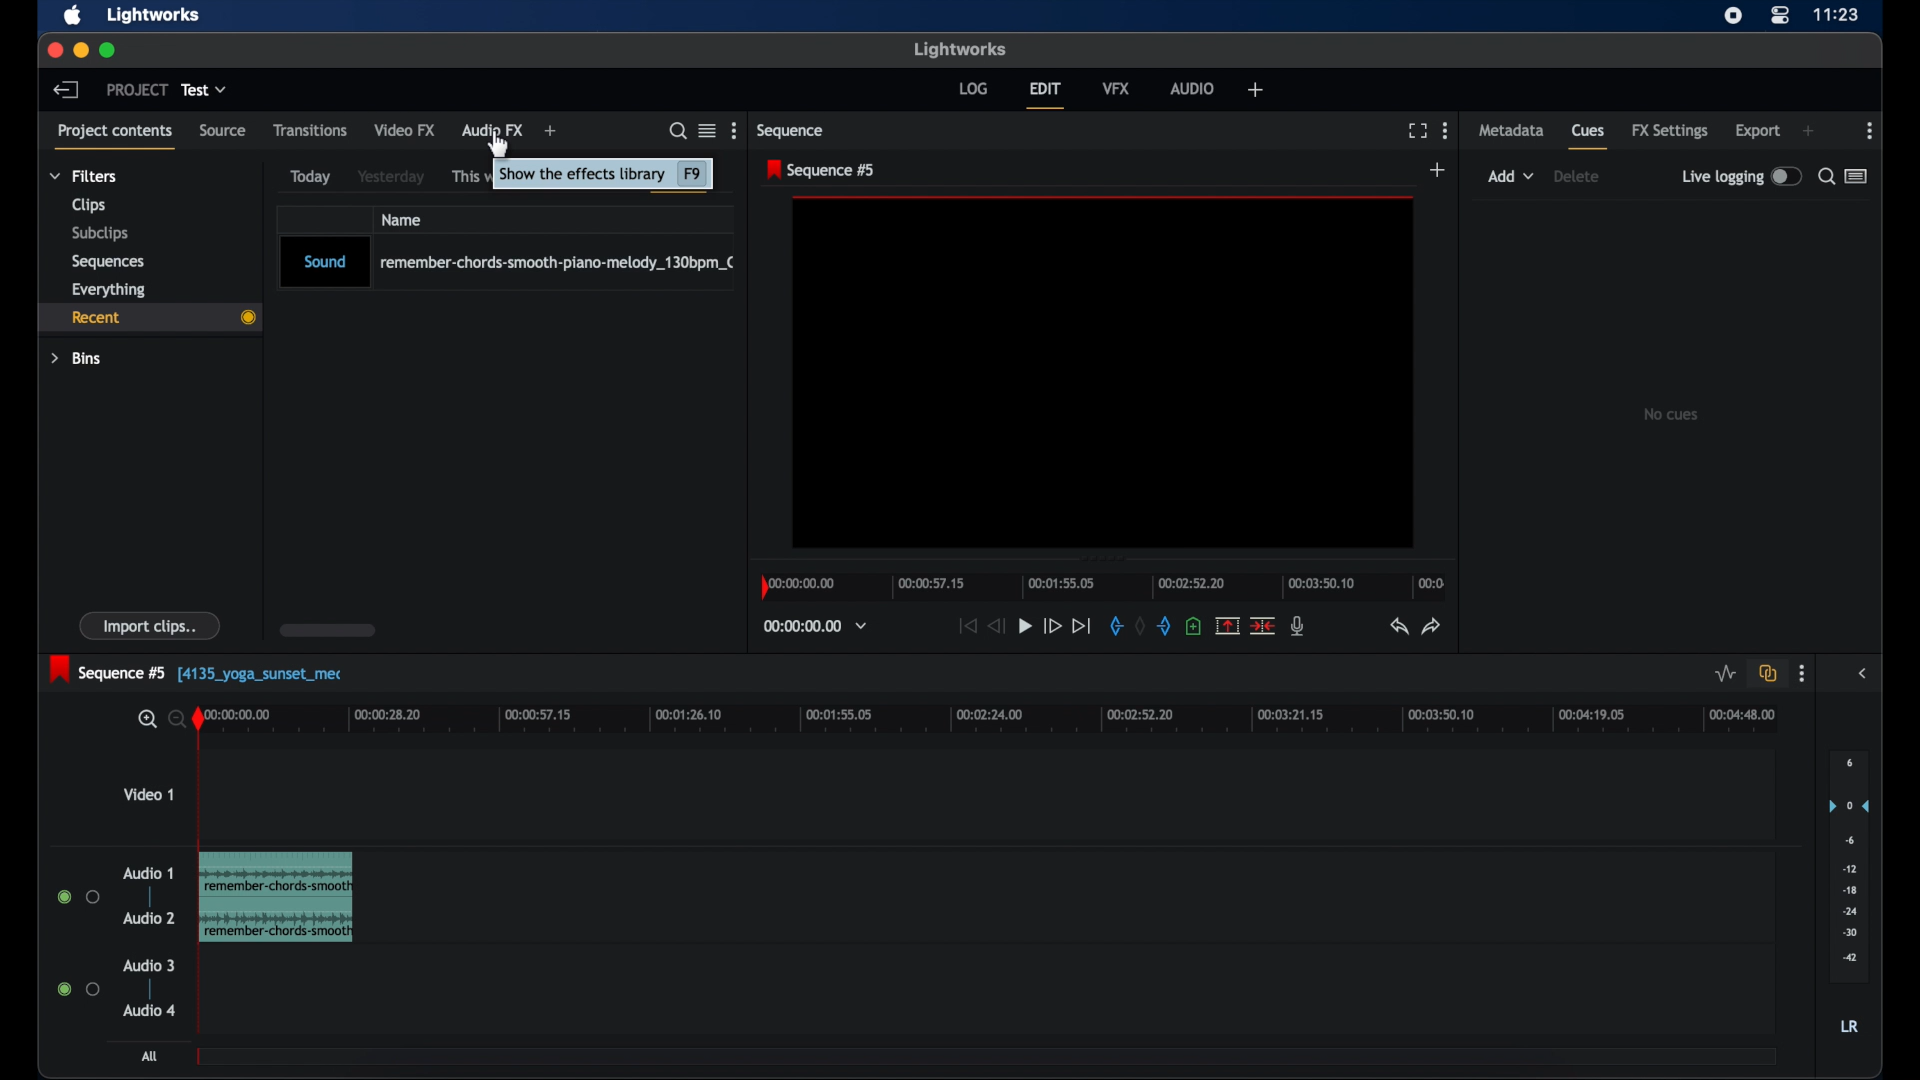 The height and width of the screenshot is (1080, 1920). What do you see at coordinates (1193, 87) in the screenshot?
I see `audio` at bounding box center [1193, 87].